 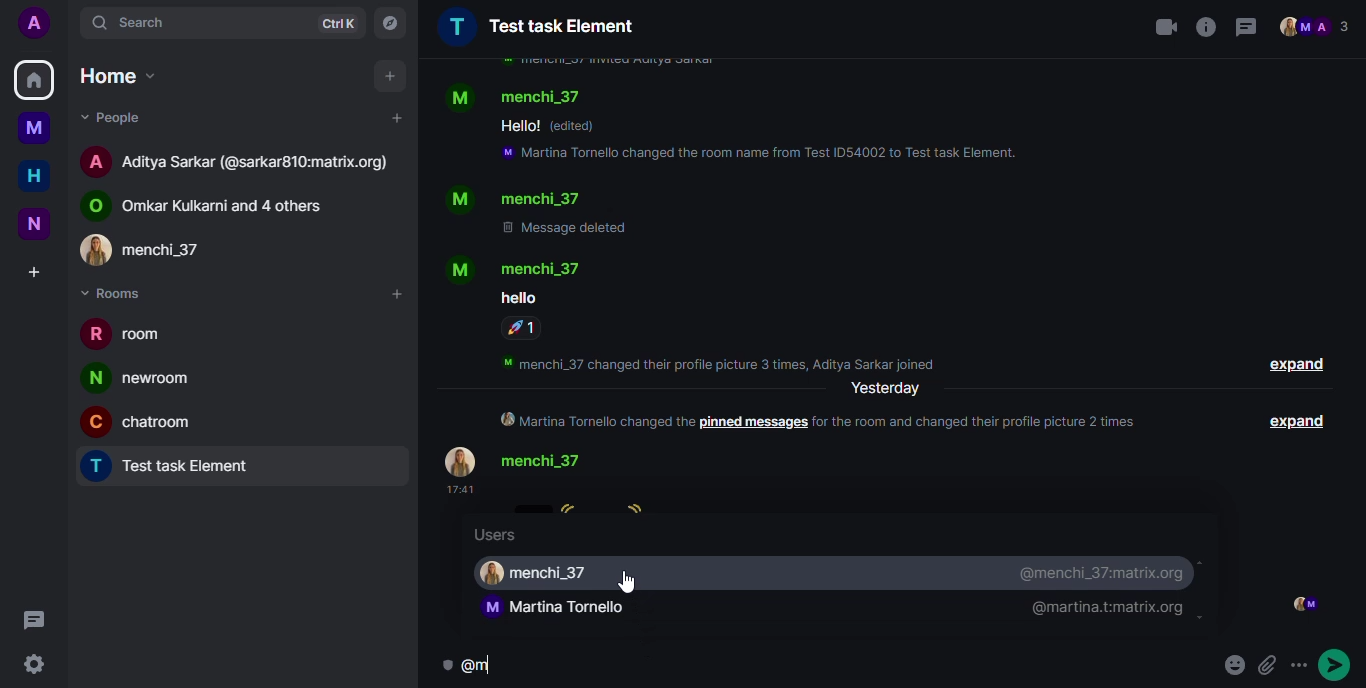 I want to click on Test task element, so click(x=537, y=26).